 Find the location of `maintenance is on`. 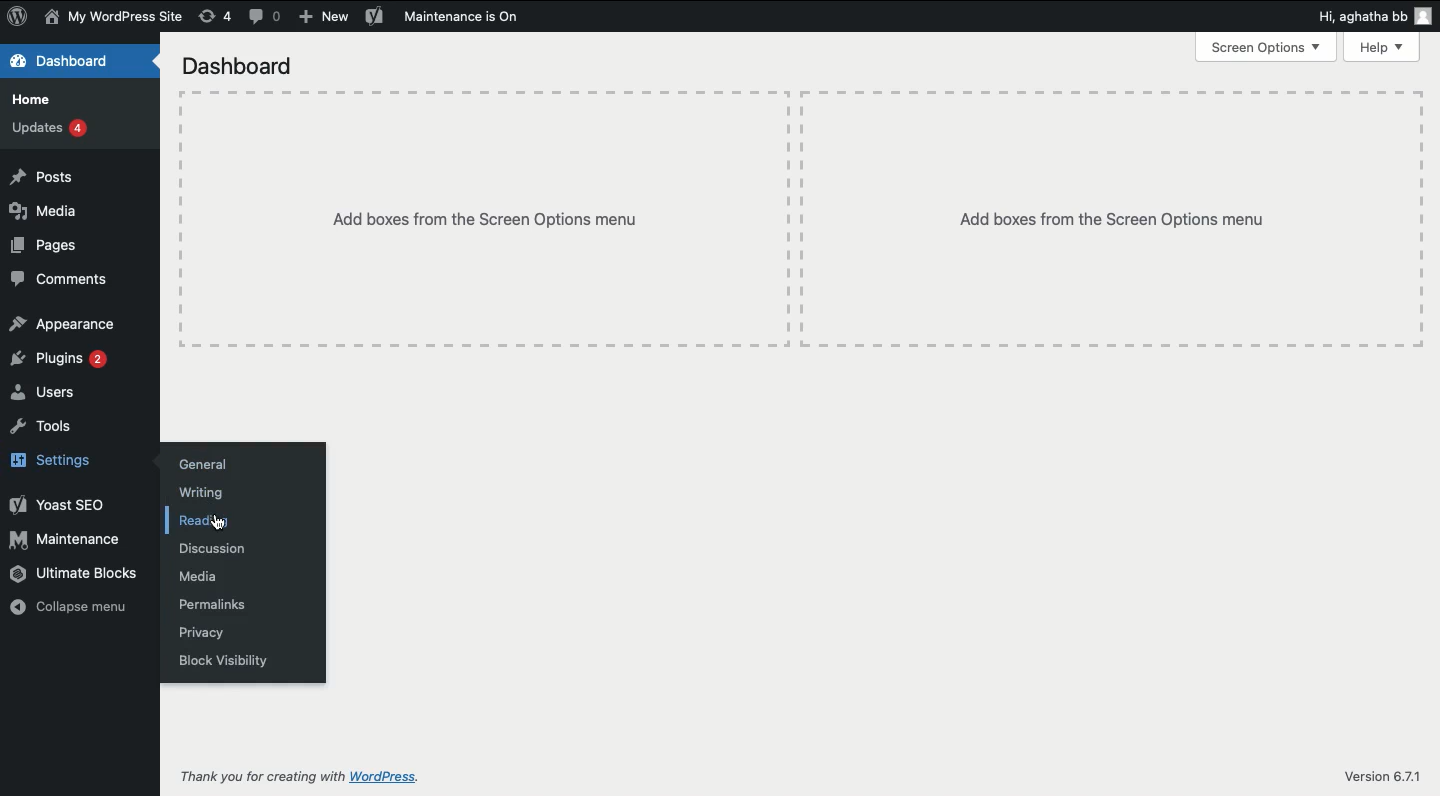

maintenance is on is located at coordinates (463, 17).